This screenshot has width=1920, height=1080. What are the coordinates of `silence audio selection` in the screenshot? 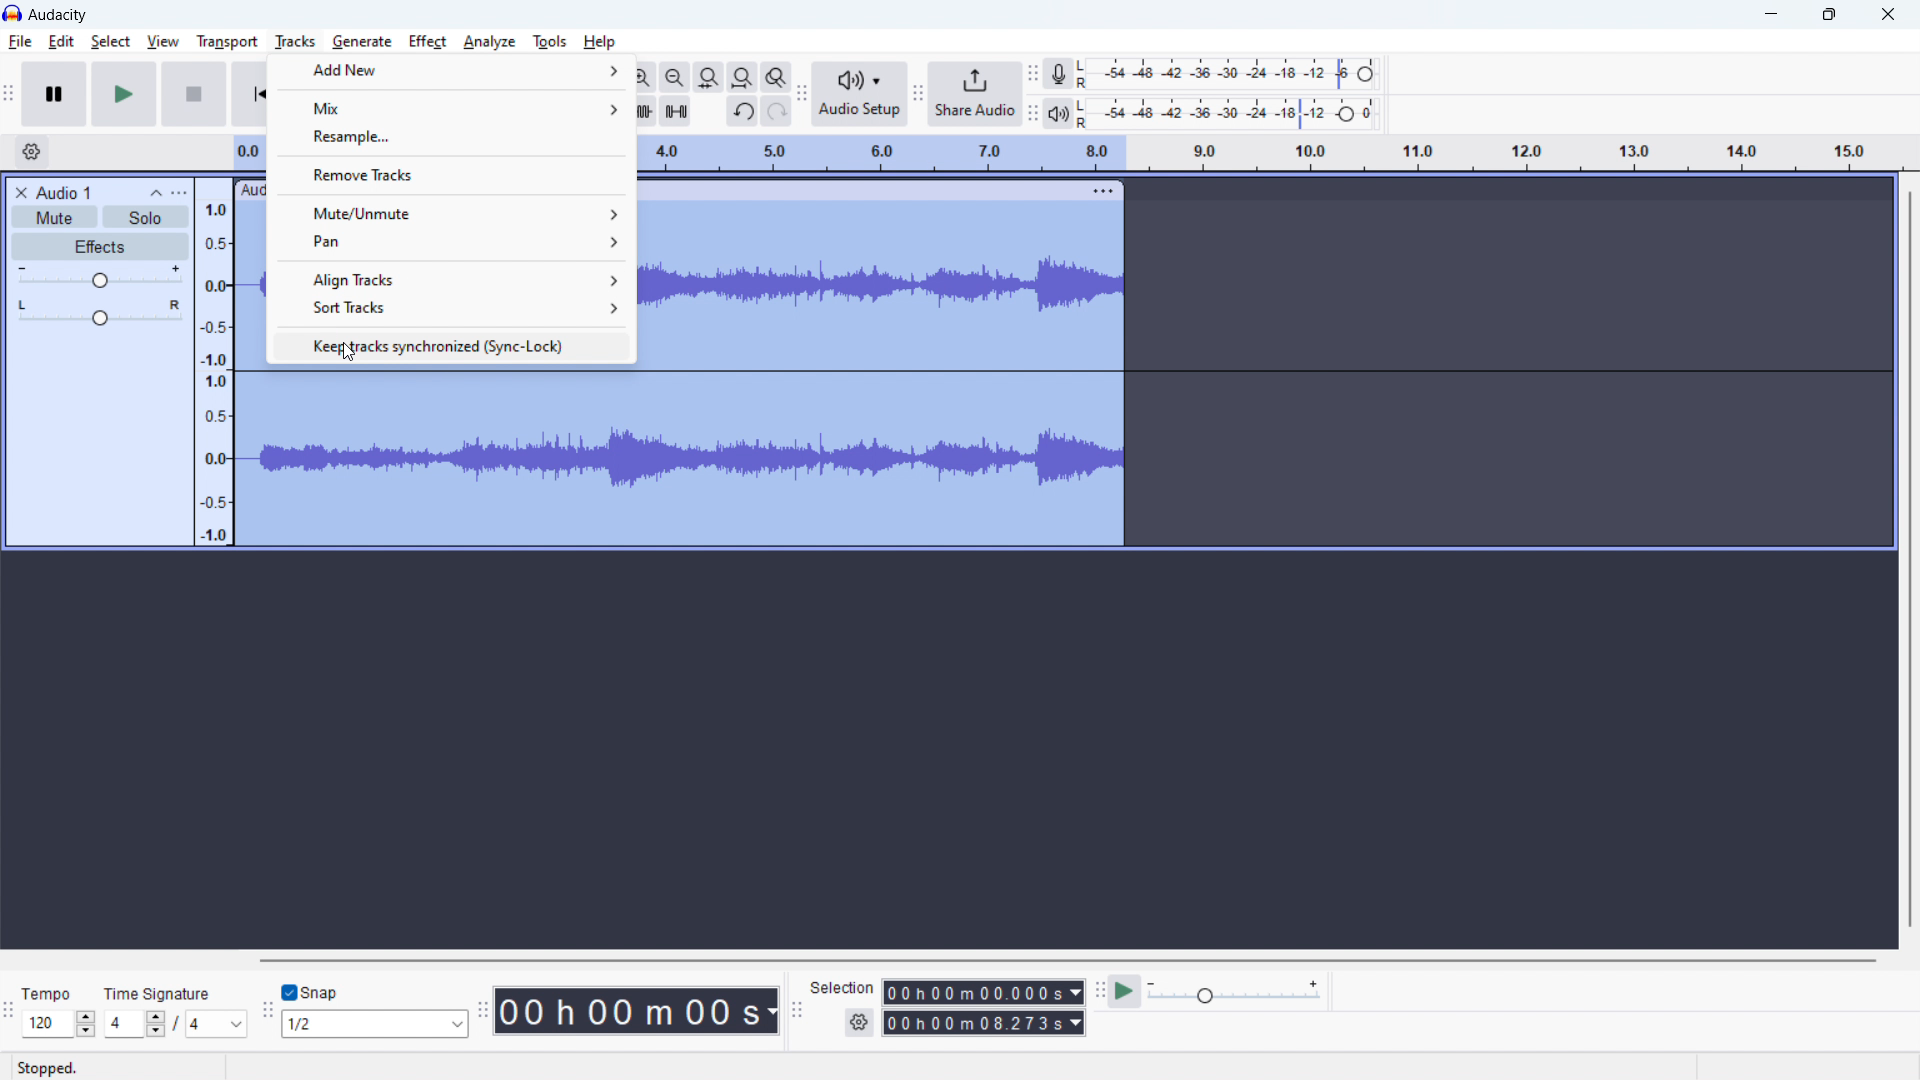 It's located at (675, 110).